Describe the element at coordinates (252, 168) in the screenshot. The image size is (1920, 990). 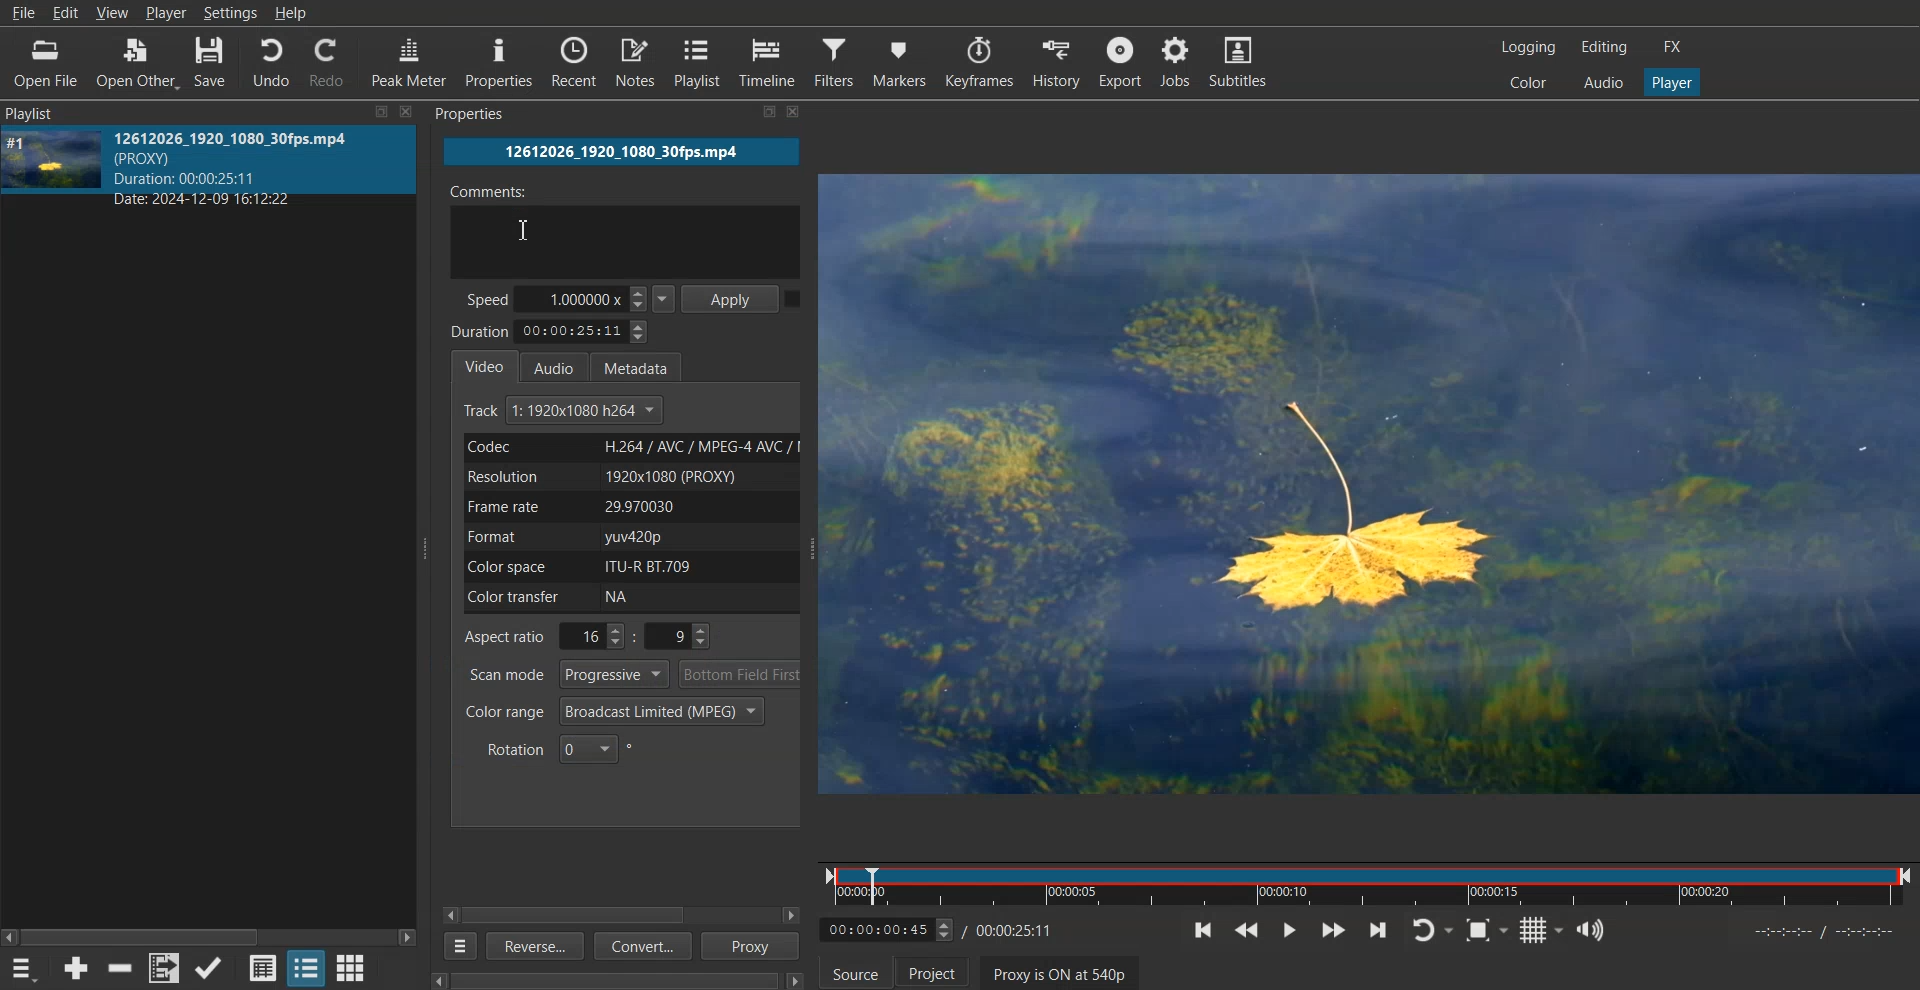
I see `MP4 info` at that location.